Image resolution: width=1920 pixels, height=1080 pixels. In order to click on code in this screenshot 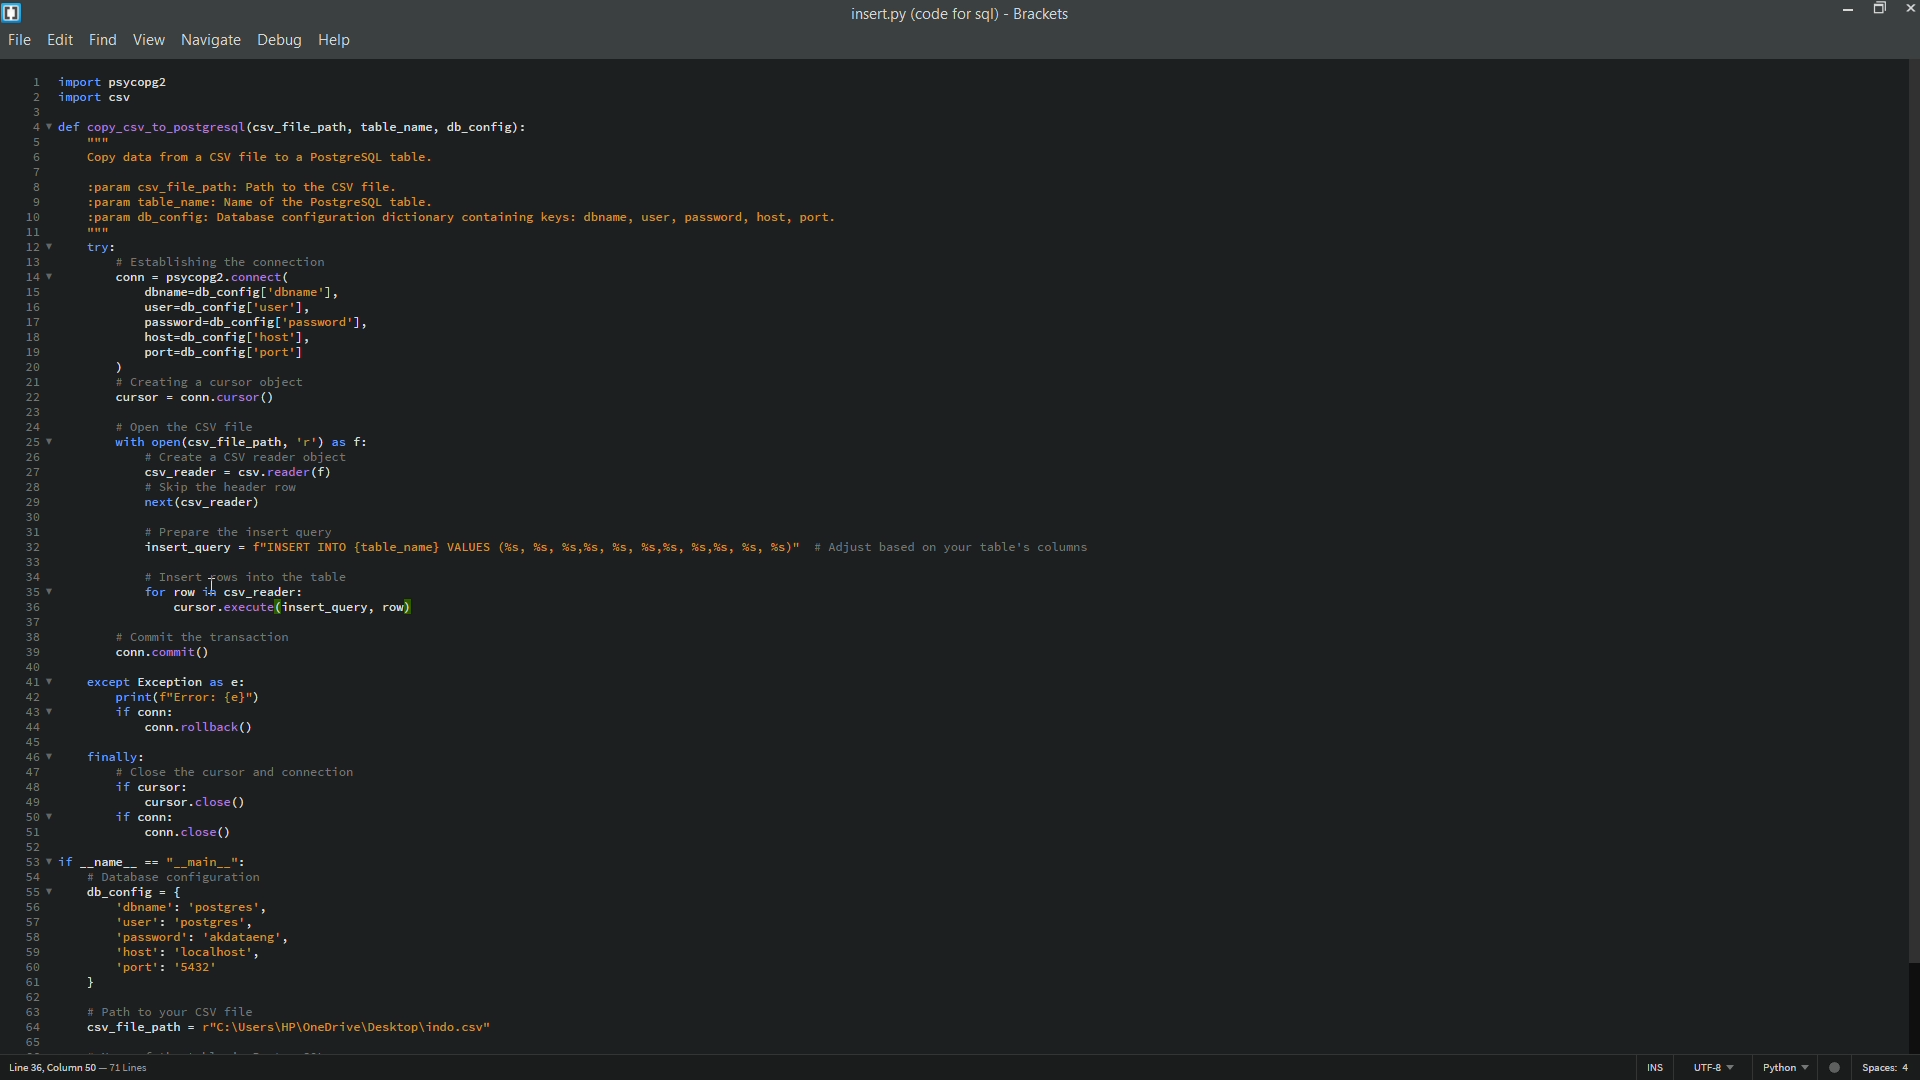, I will do `click(627, 562)`.